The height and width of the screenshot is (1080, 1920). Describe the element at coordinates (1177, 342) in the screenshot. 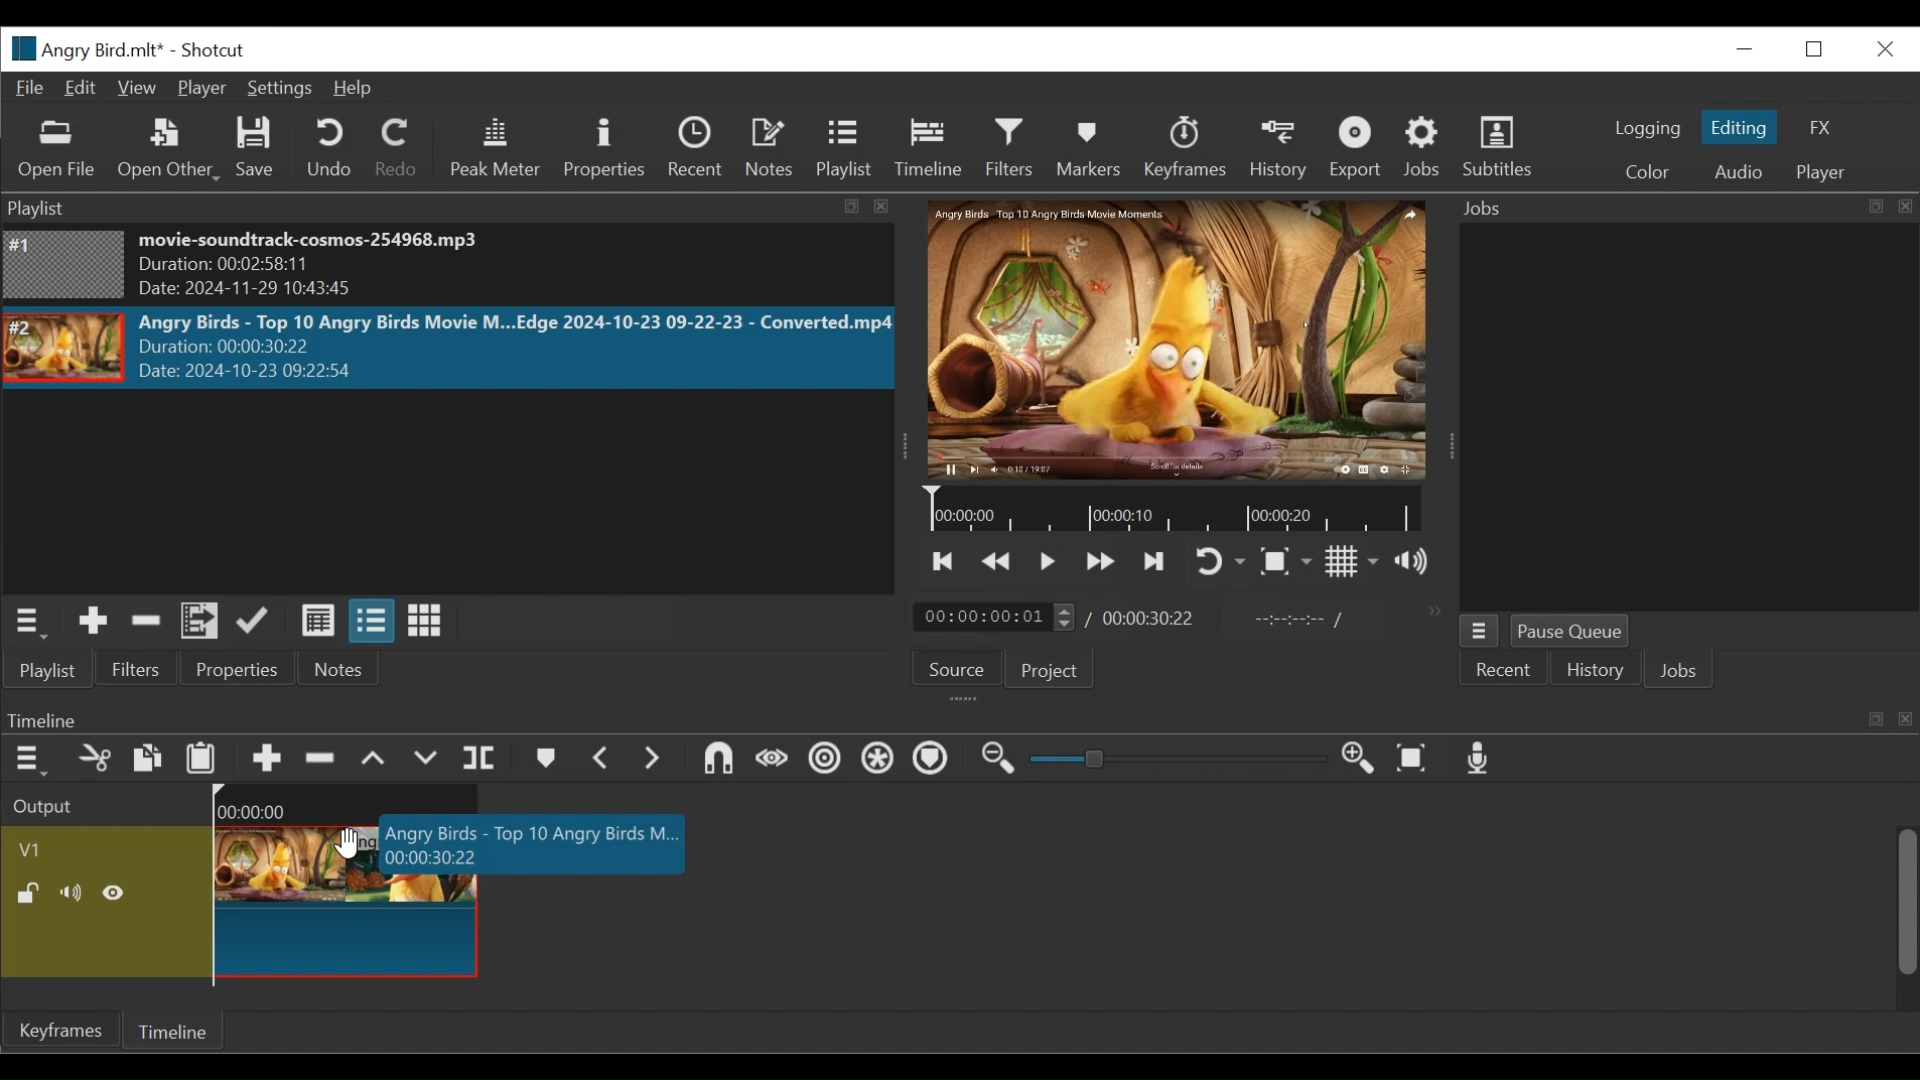

I see `Media Viewer` at that location.